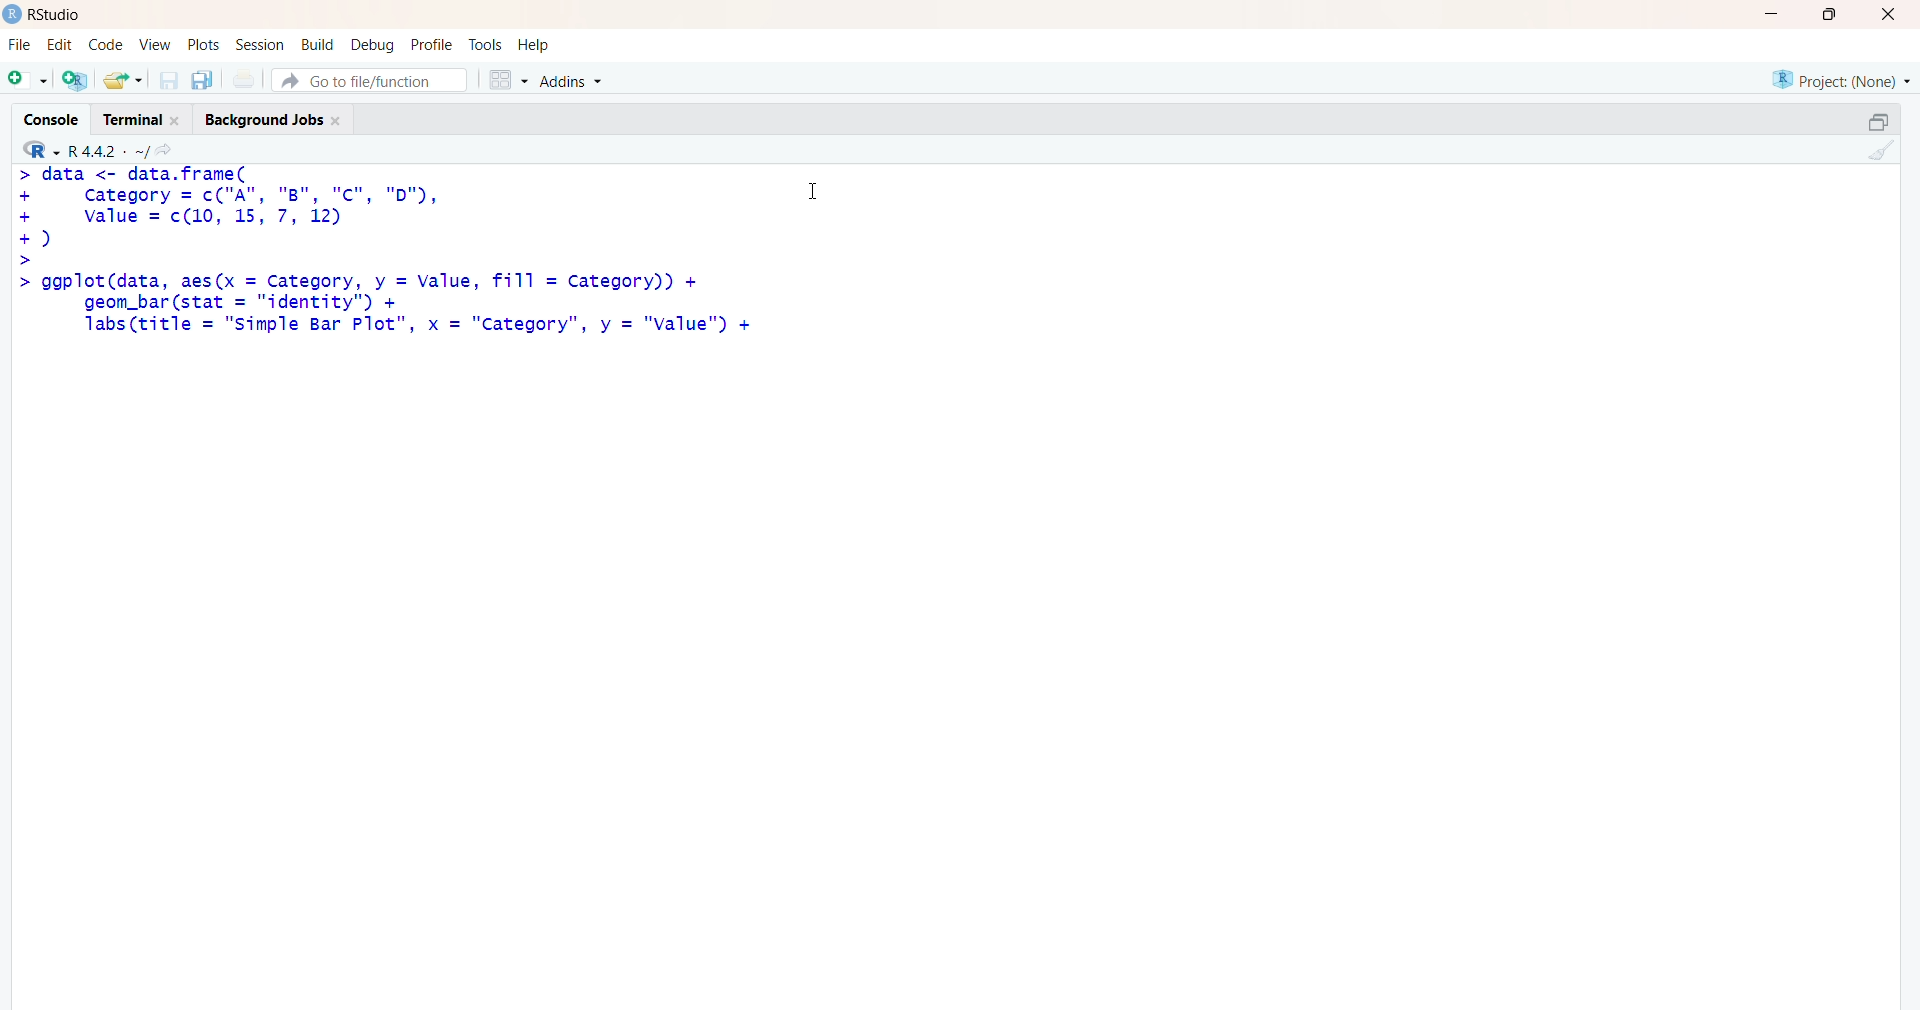  What do you see at coordinates (1778, 14) in the screenshot?
I see `minimize` at bounding box center [1778, 14].